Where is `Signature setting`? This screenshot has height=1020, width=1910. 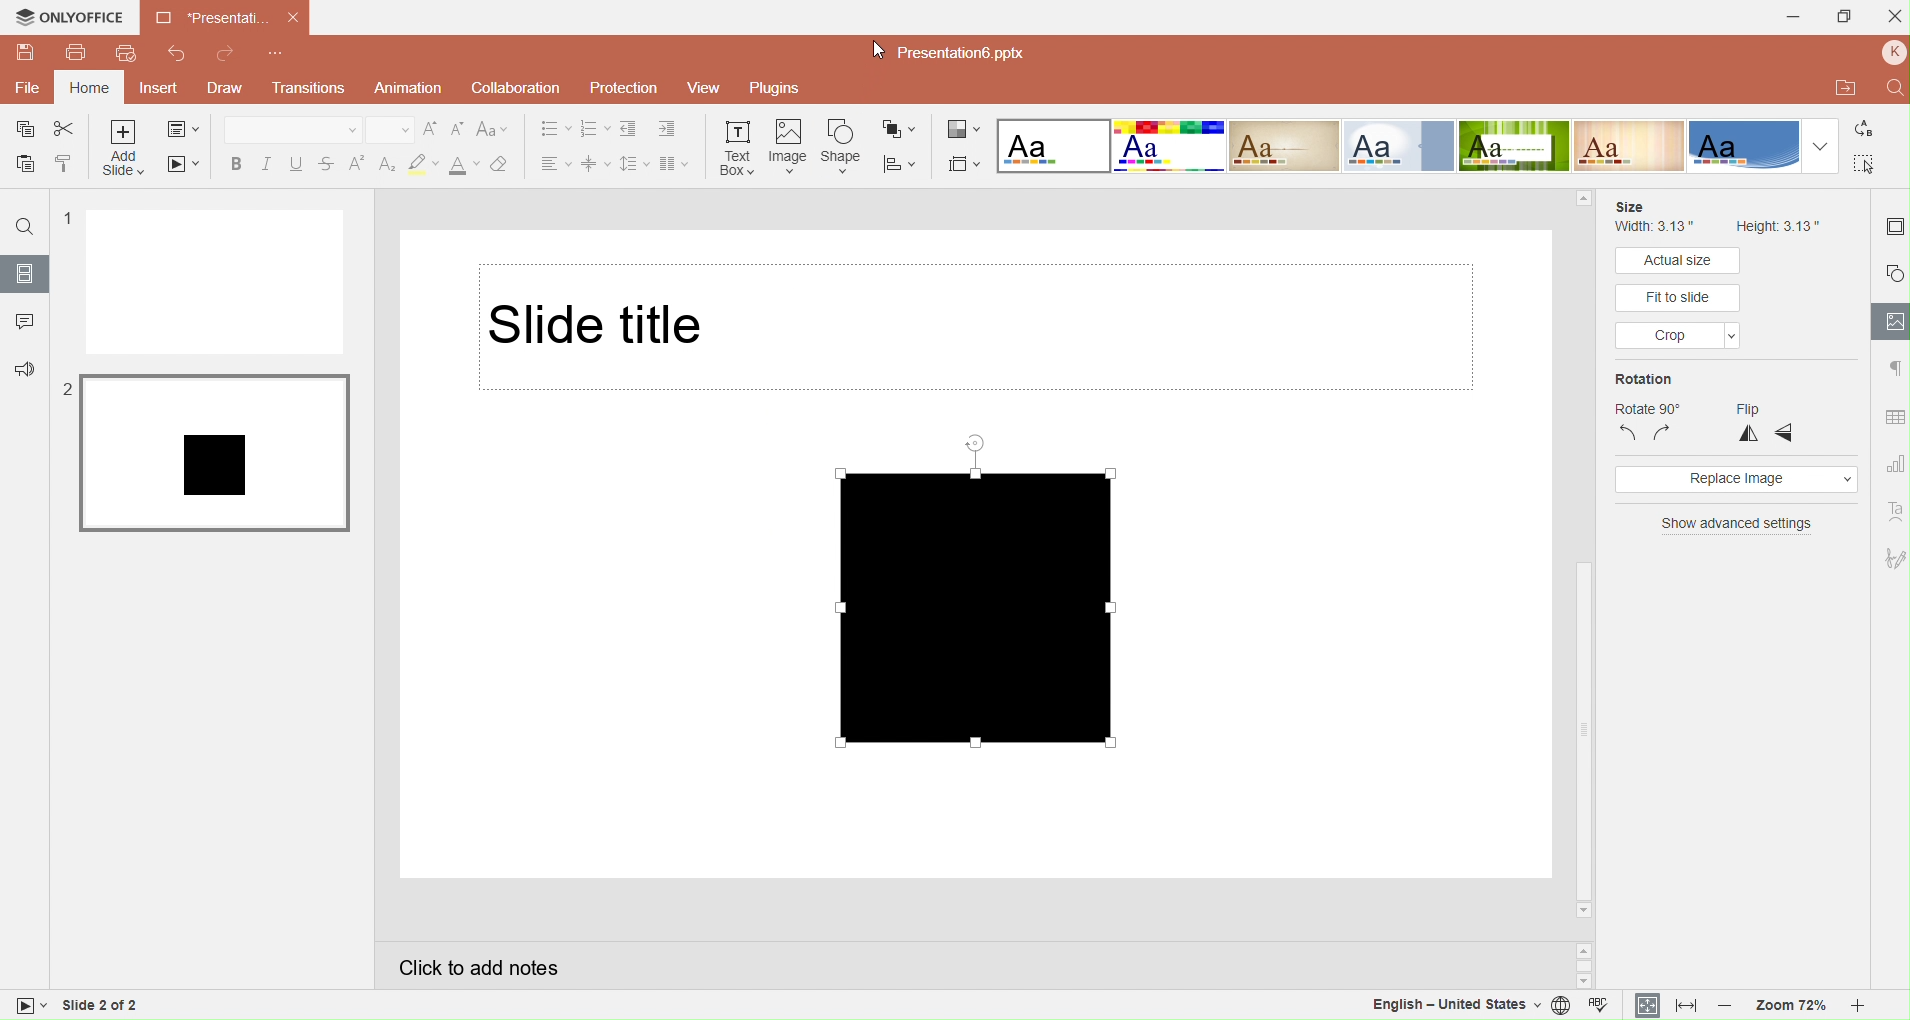 Signature setting is located at coordinates (1892, 554).